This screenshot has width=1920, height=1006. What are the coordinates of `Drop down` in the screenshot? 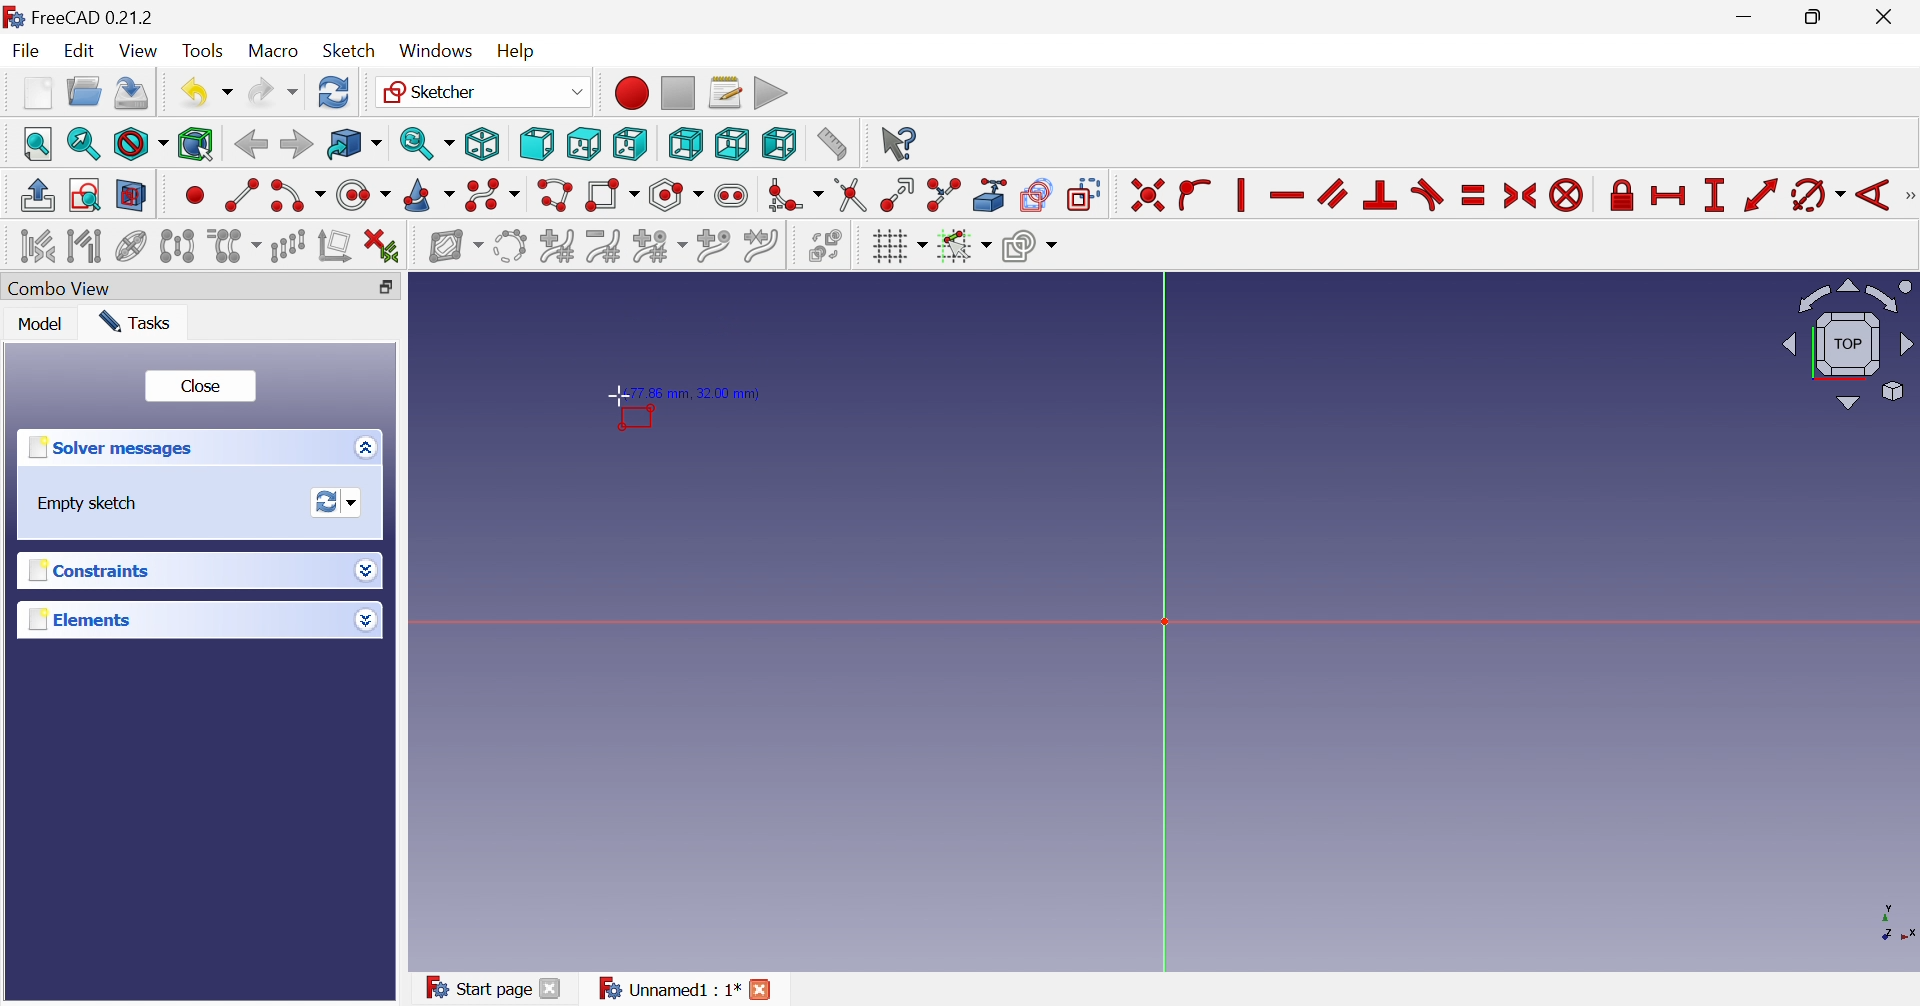 It's located at (364, 621).